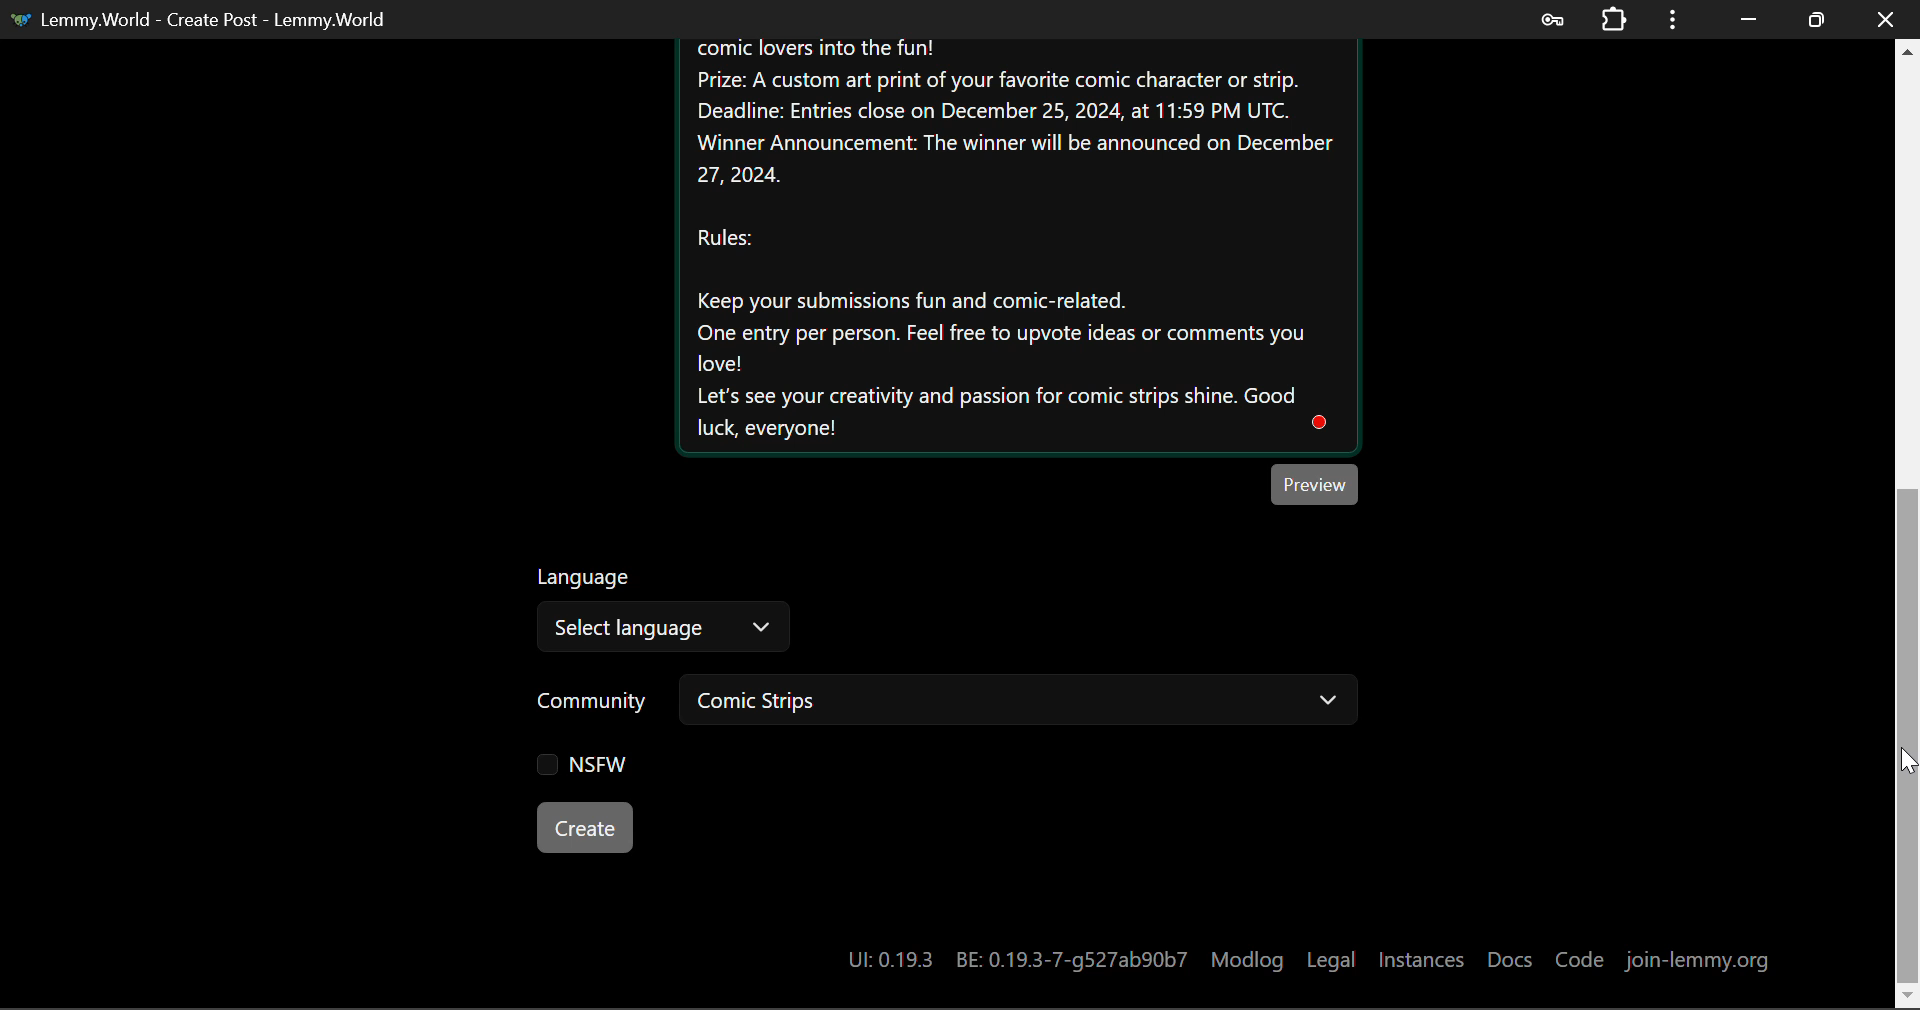 This screenshot has height=1010, width=1920. Describe the element at coordinates (1816, 17) in the screenshot. I see `Minimize Window` at that location.